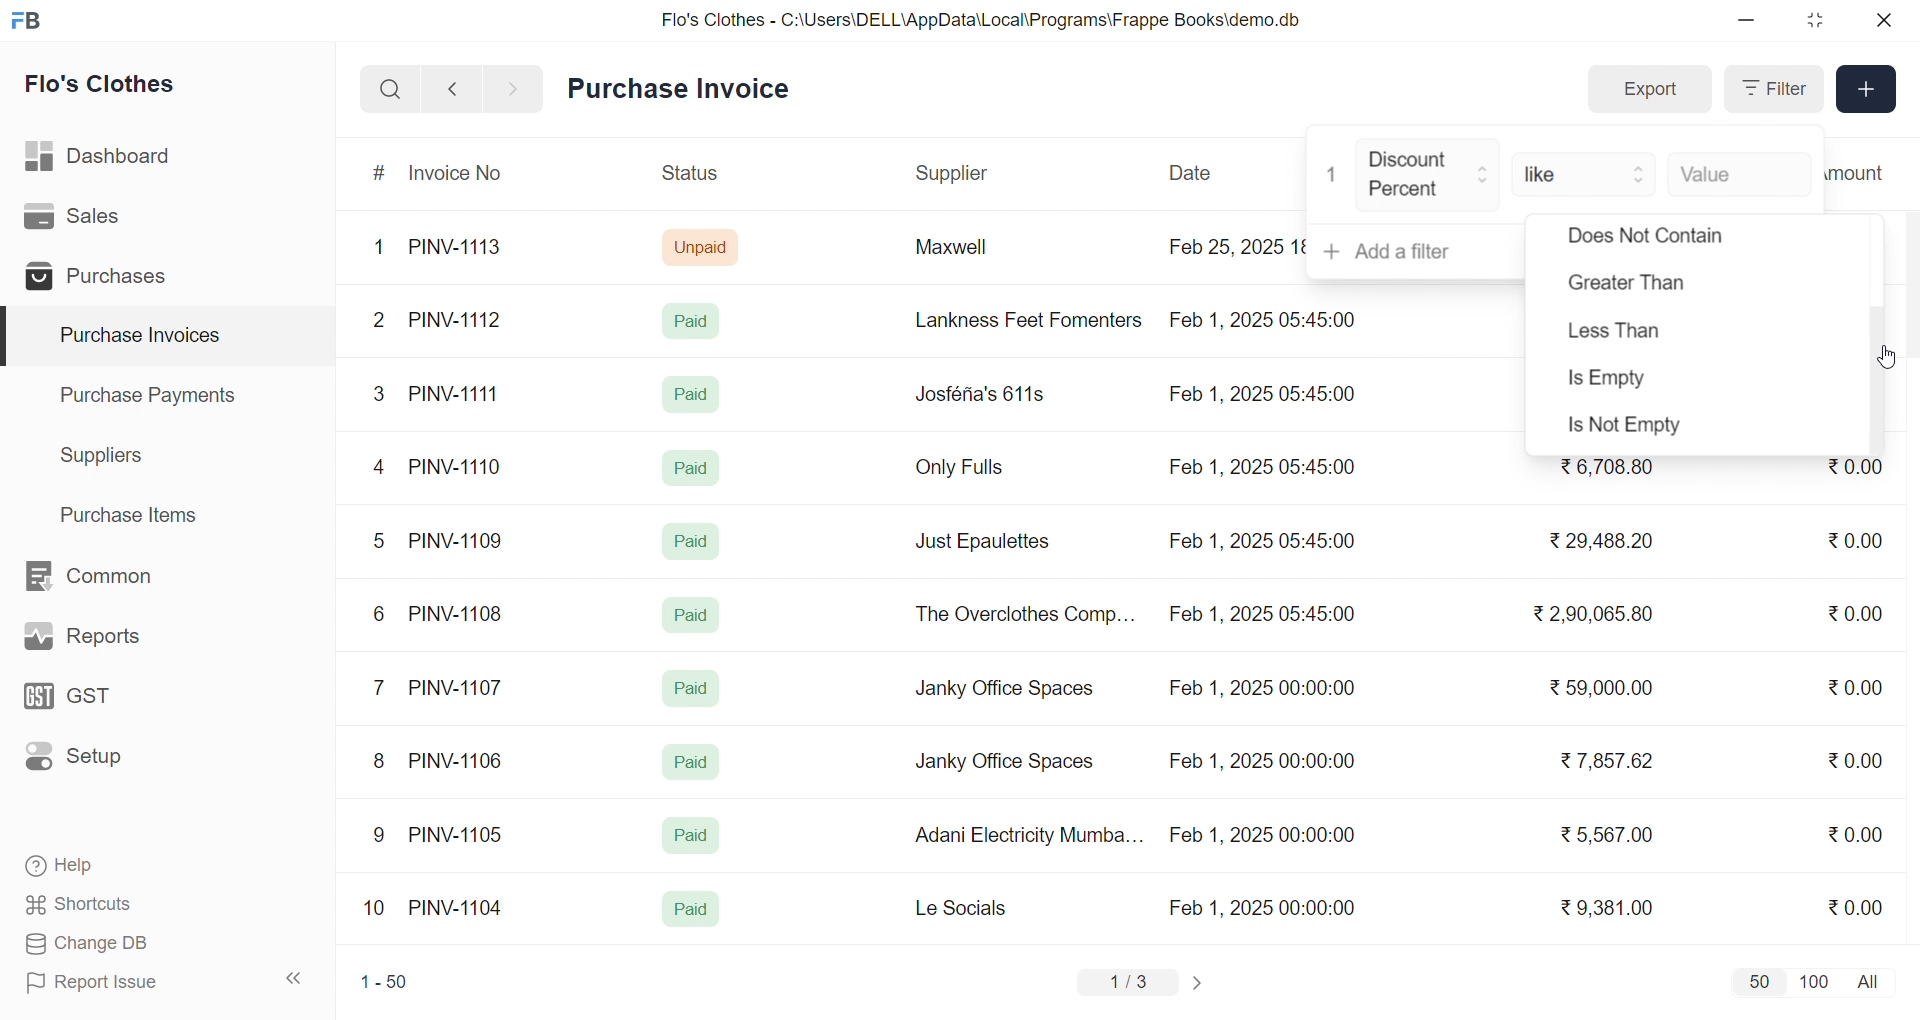 The width and height of the screenshot is (1920, 1020). I want to click on Paid, so click(696, 320).